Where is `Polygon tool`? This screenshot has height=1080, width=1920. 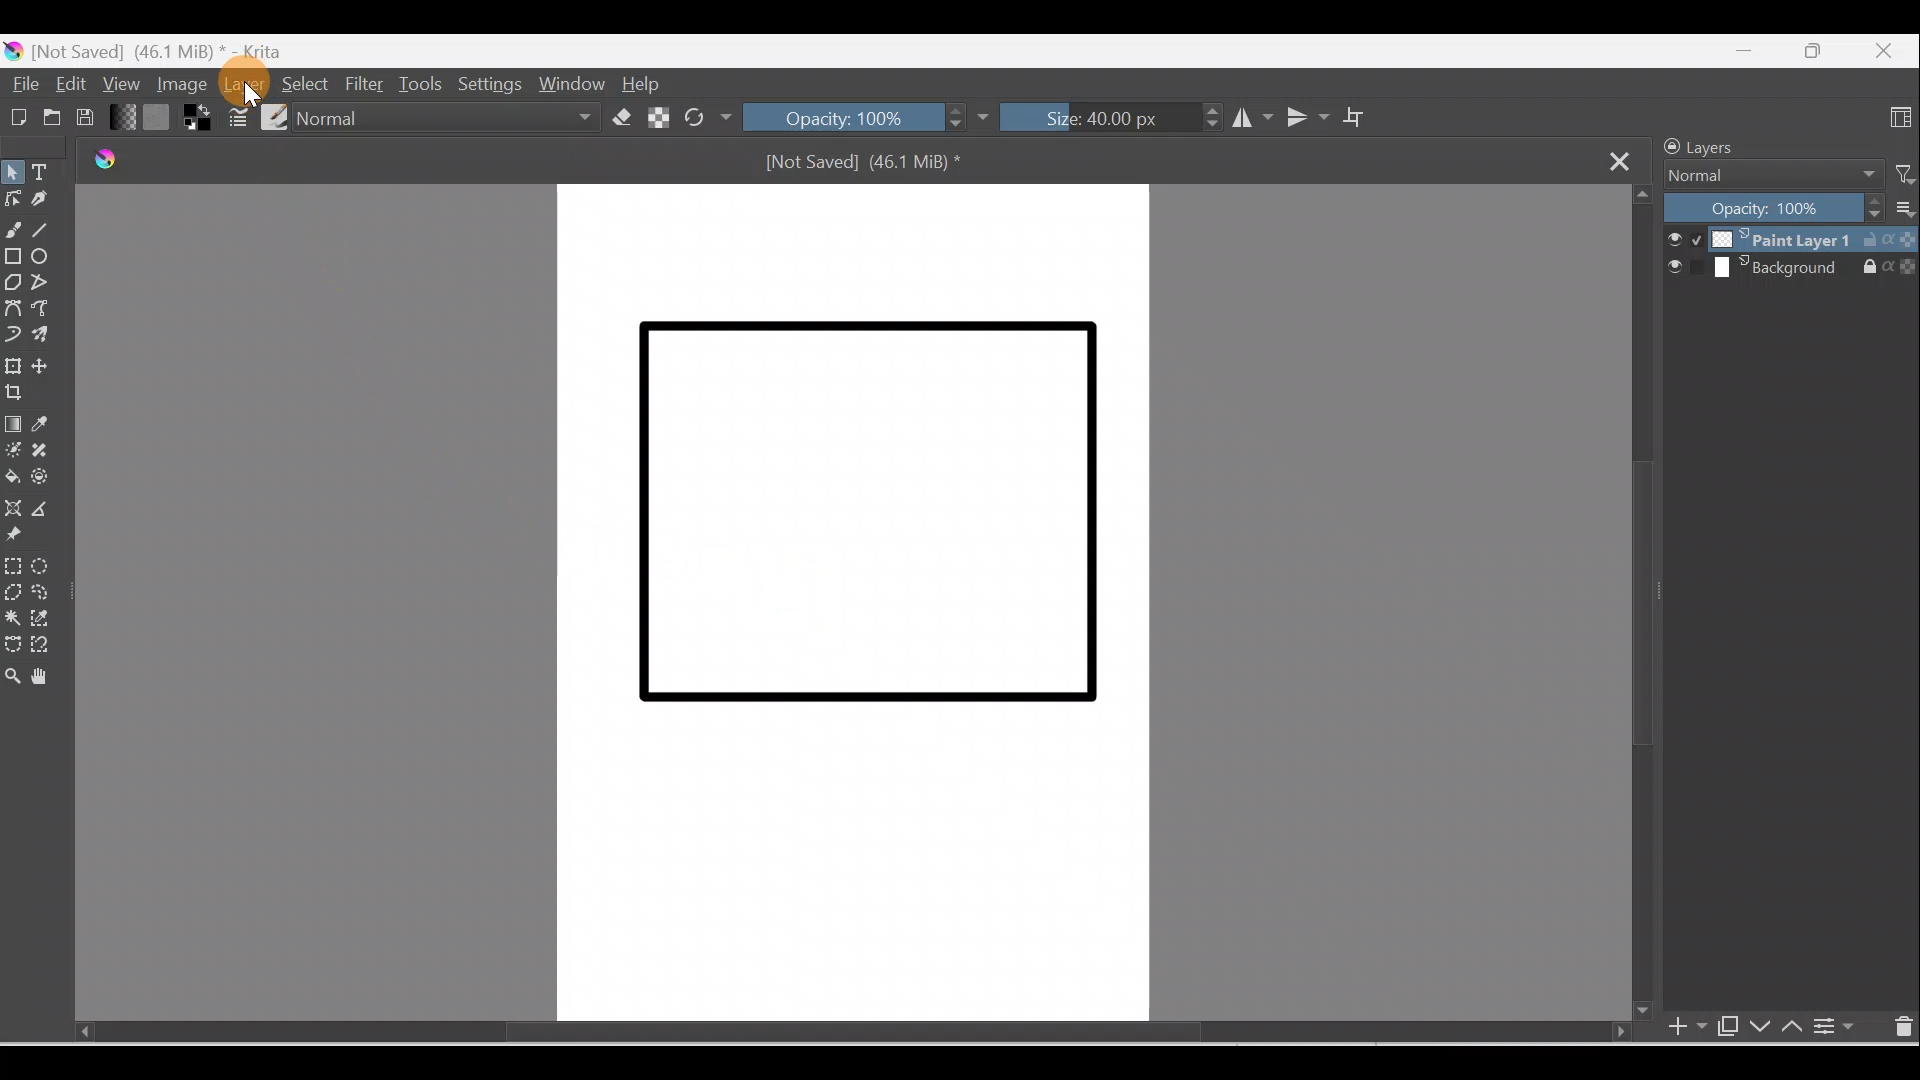 Polygon tool is located at coordinates (14, 282).